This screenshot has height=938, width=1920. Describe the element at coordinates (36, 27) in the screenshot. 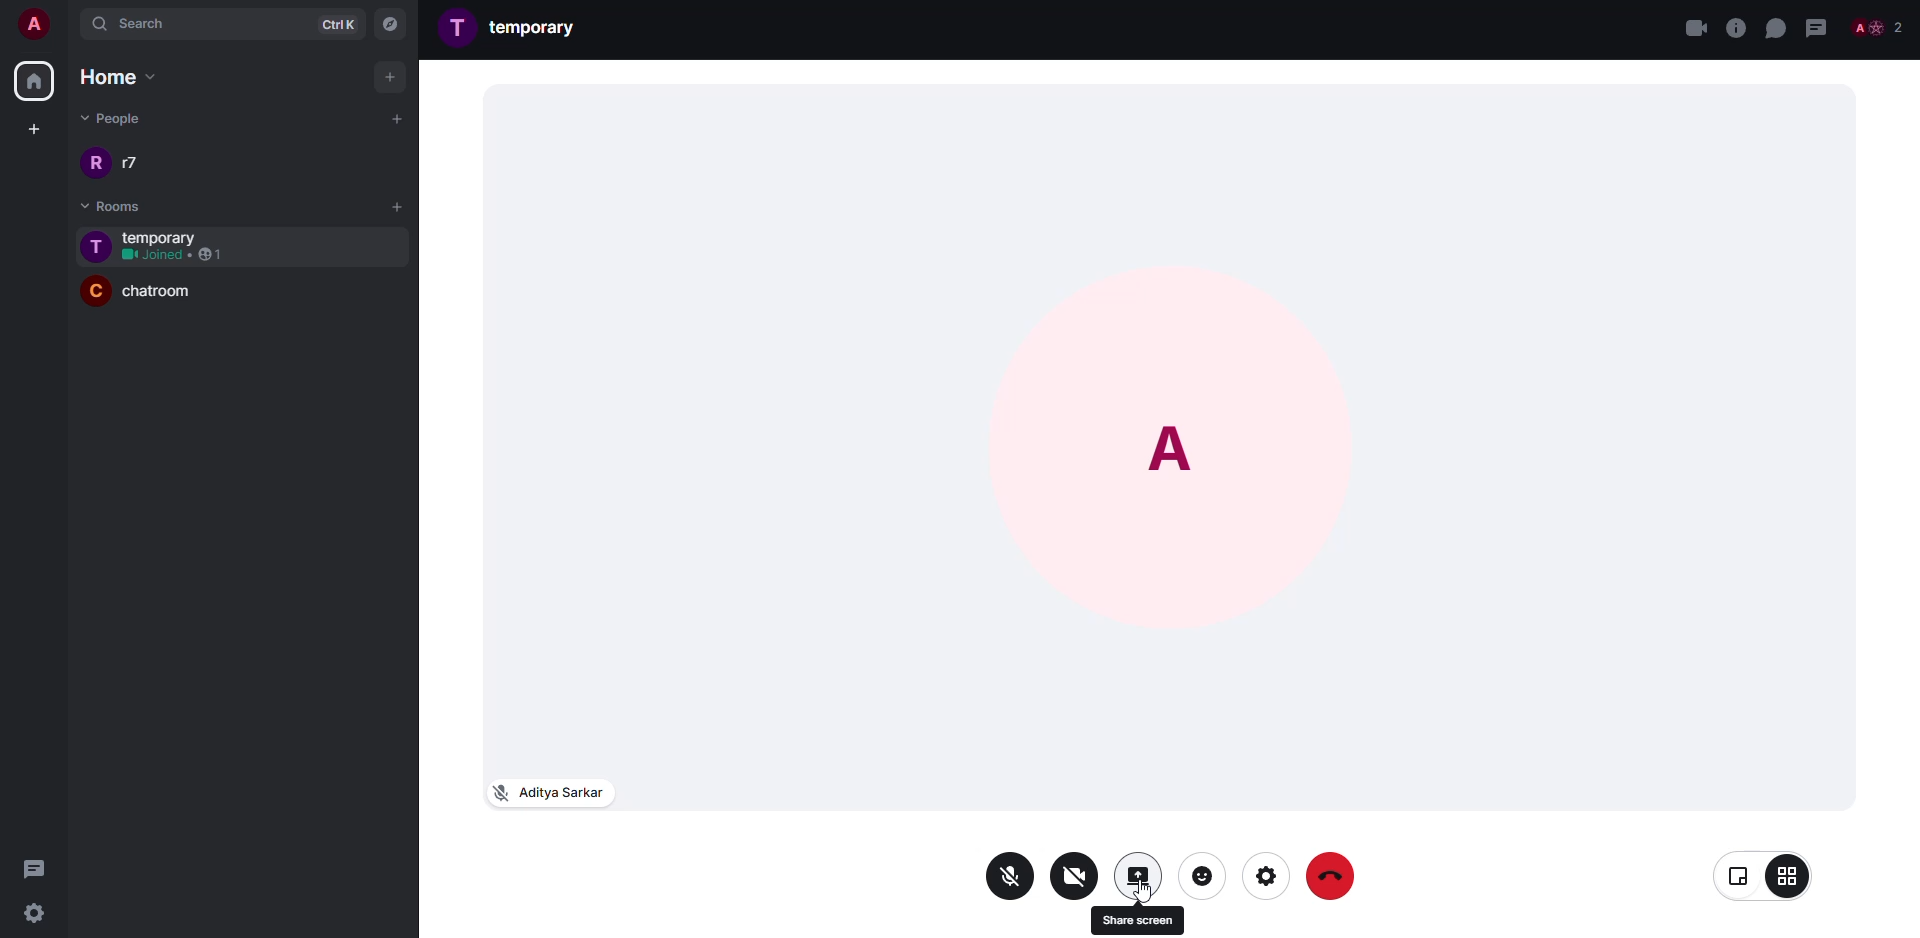

I see `account` at that location.